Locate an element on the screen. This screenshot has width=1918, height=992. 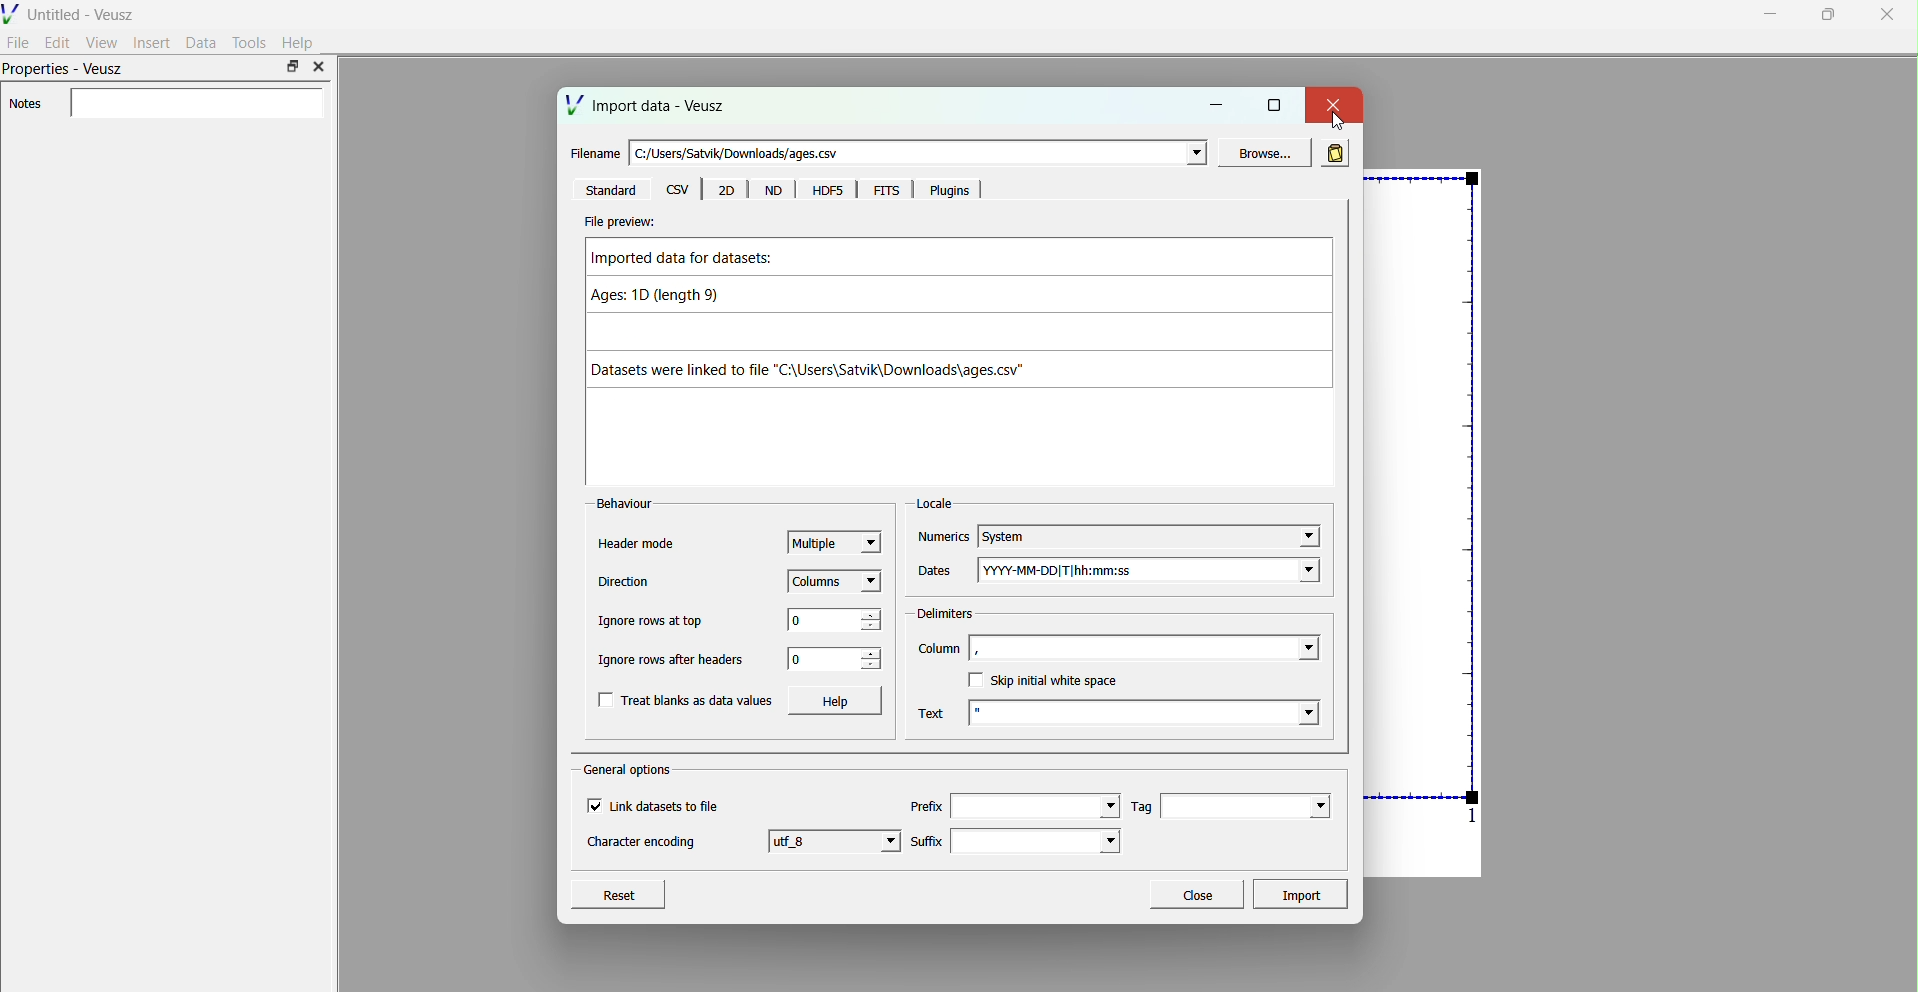
read in data from clipboard rather than in file is located at coordinates (1334, 151).